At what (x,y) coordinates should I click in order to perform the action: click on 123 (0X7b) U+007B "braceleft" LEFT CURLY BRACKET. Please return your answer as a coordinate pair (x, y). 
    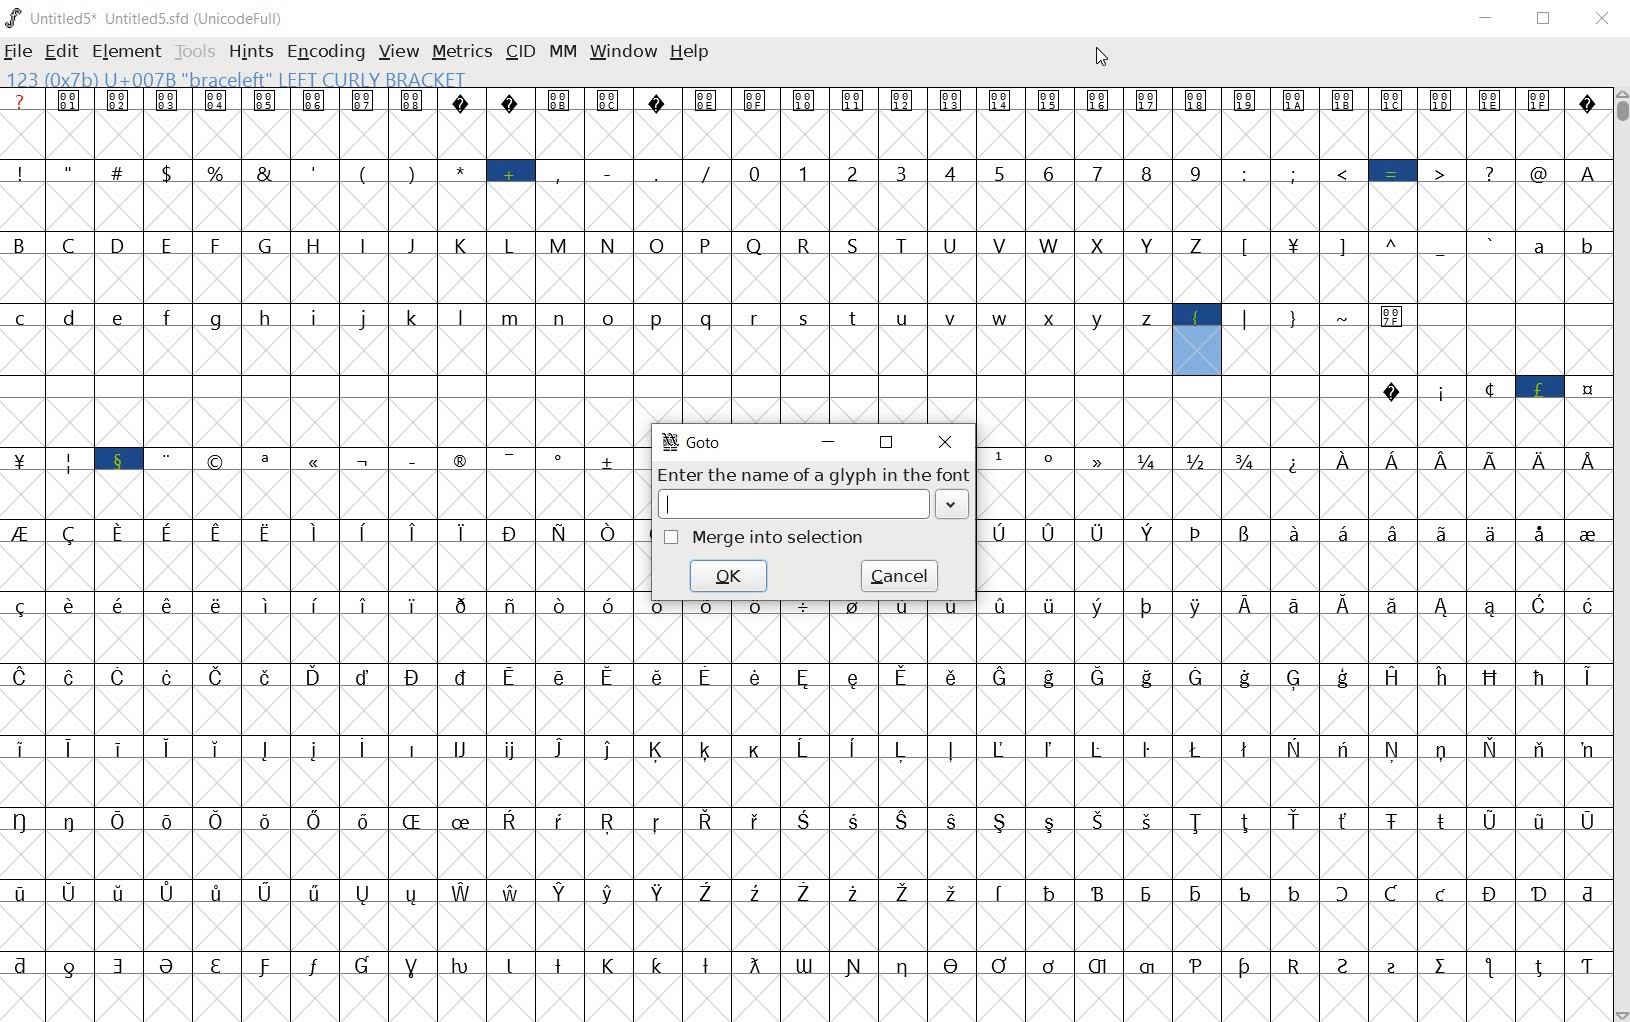
    Looking at the image, I should click on (240, 78).